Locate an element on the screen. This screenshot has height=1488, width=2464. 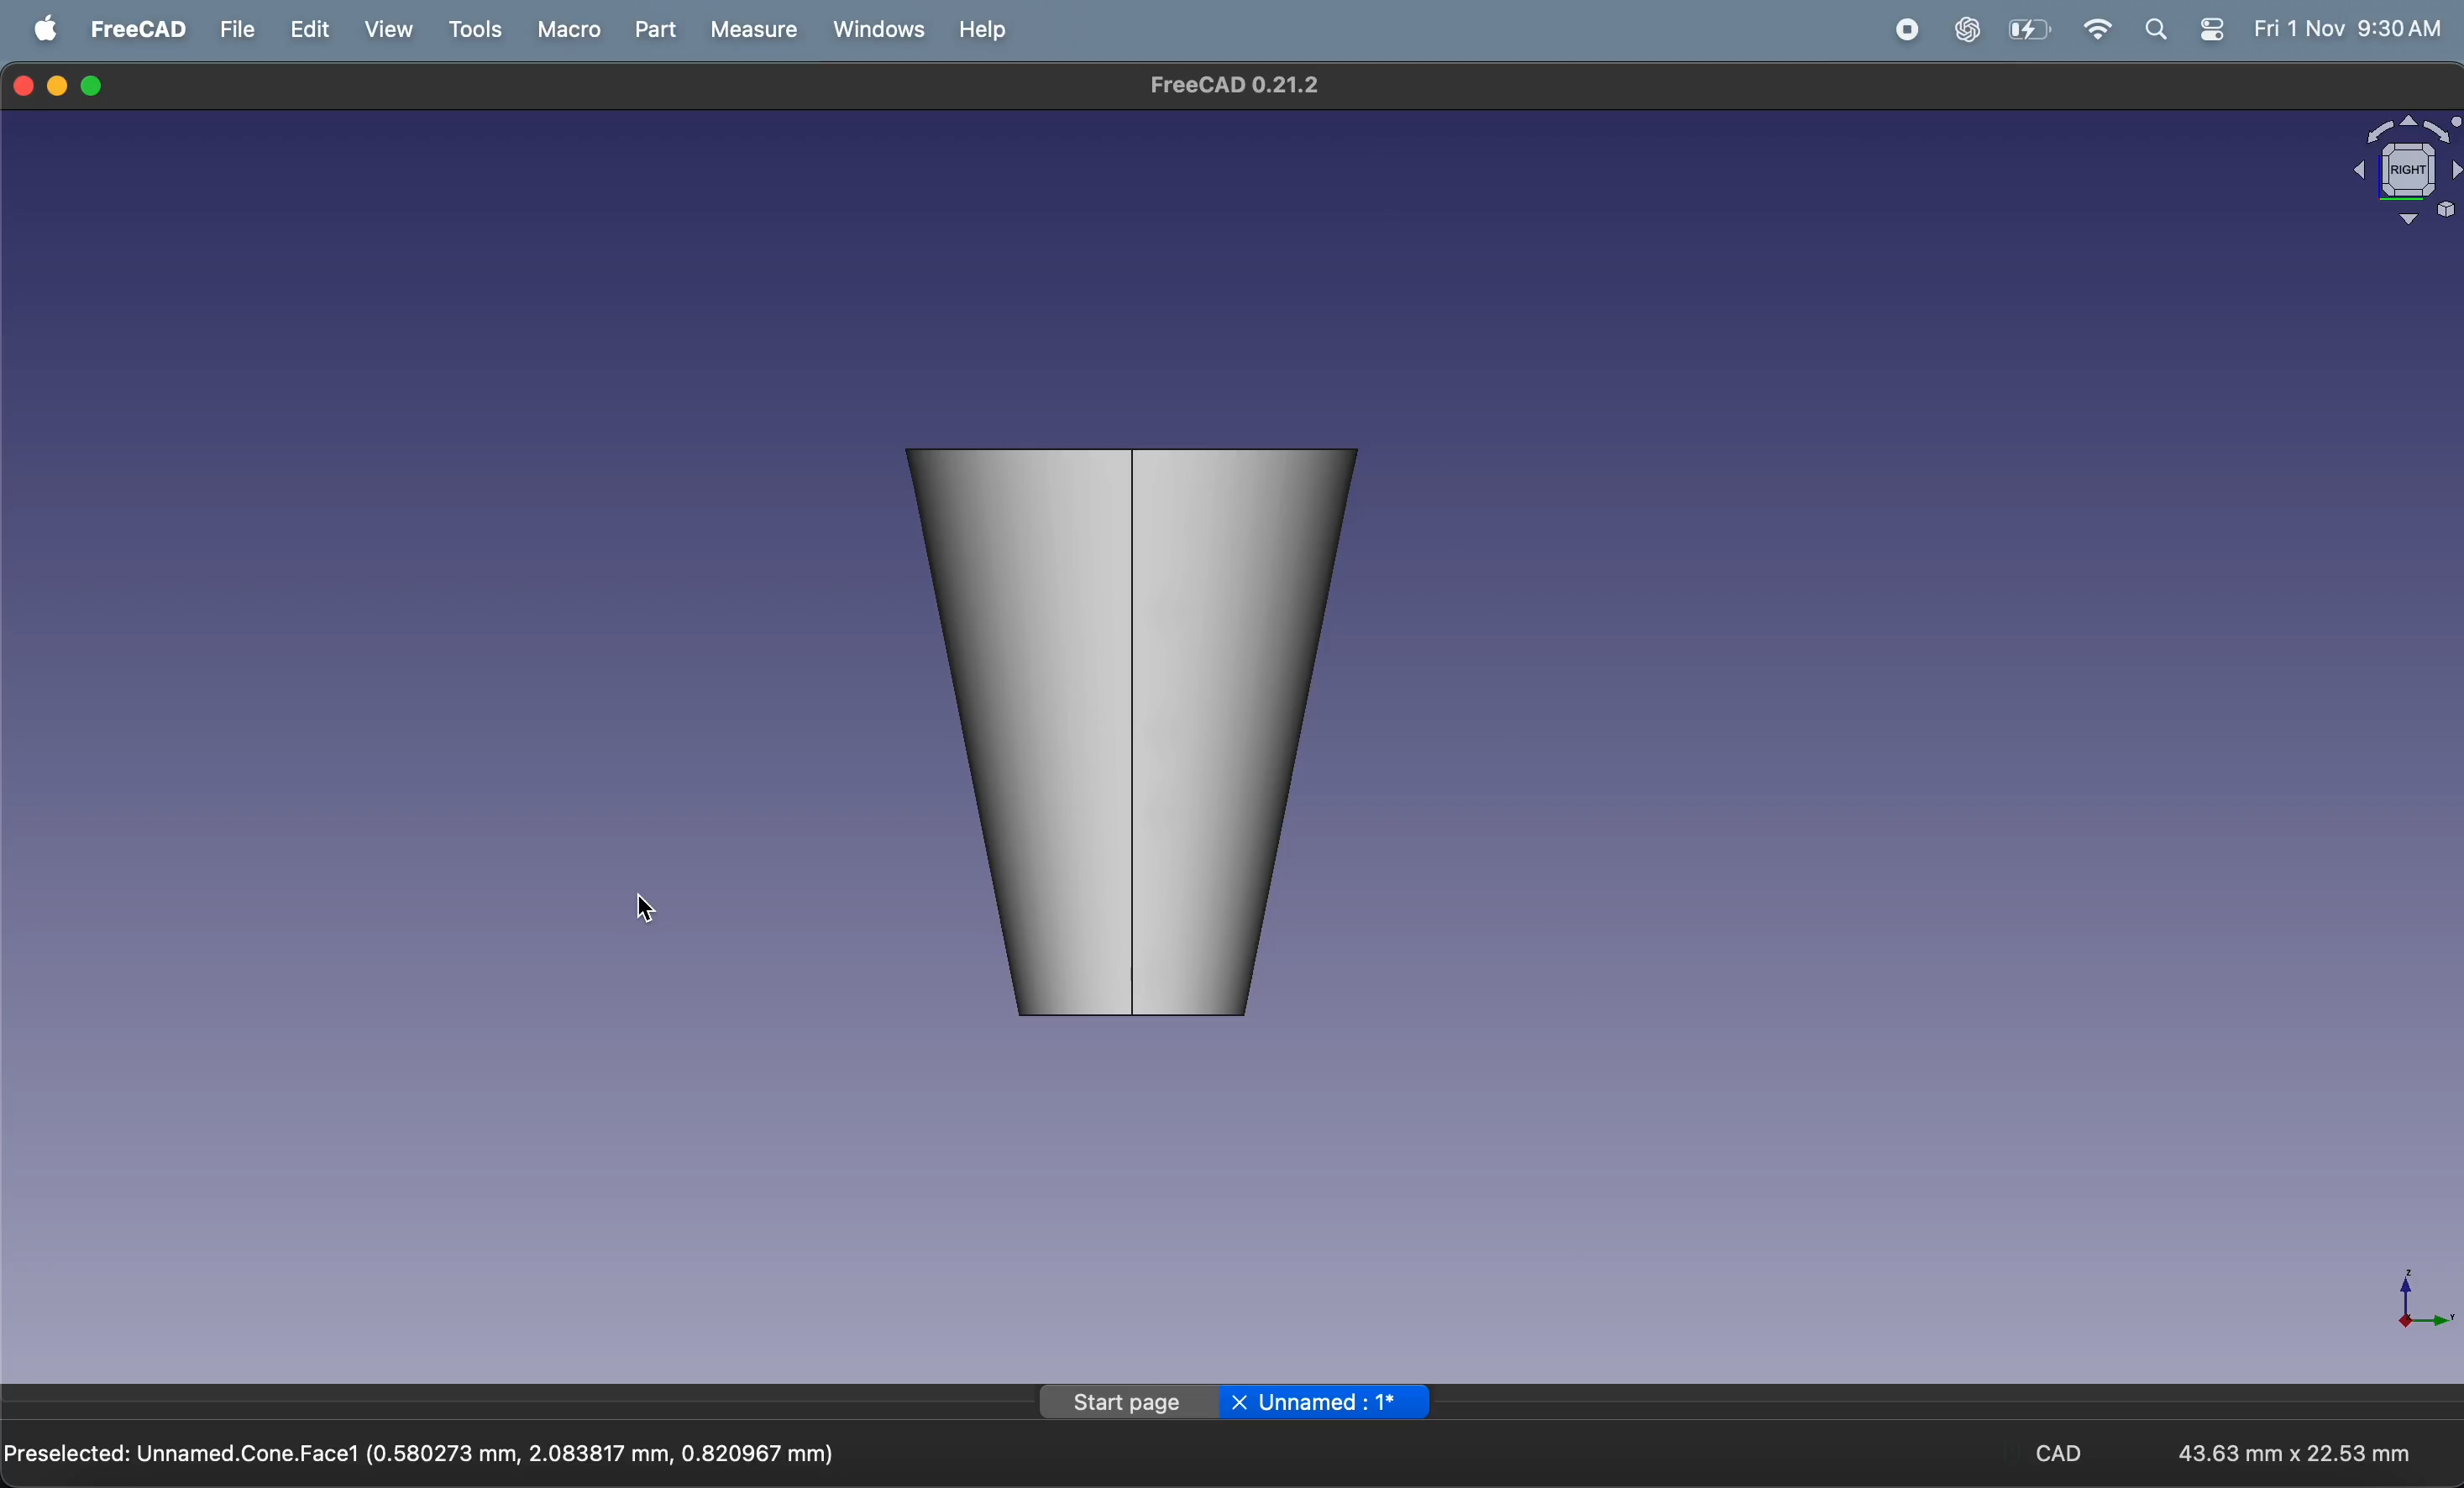
maximize is located at coordinates (96, 87).